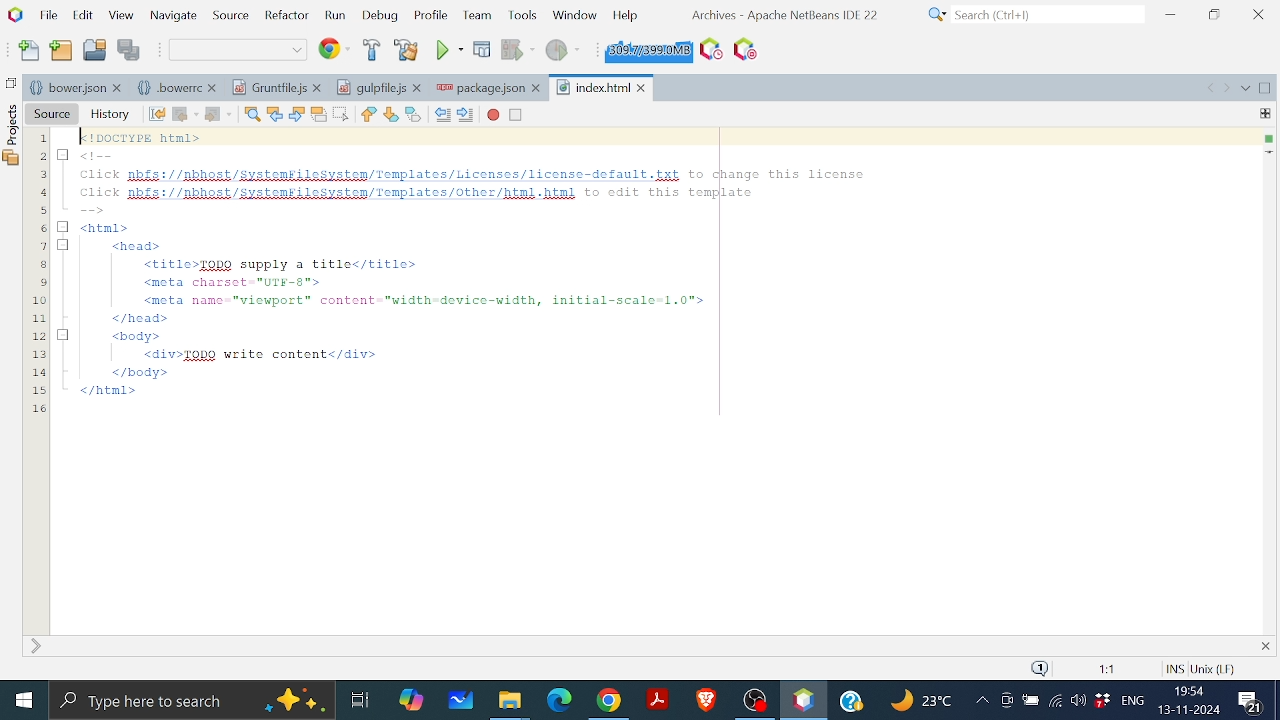 The width and height of the screenshot is (1280, 720). I want to click on <head>, so click(139, 247).